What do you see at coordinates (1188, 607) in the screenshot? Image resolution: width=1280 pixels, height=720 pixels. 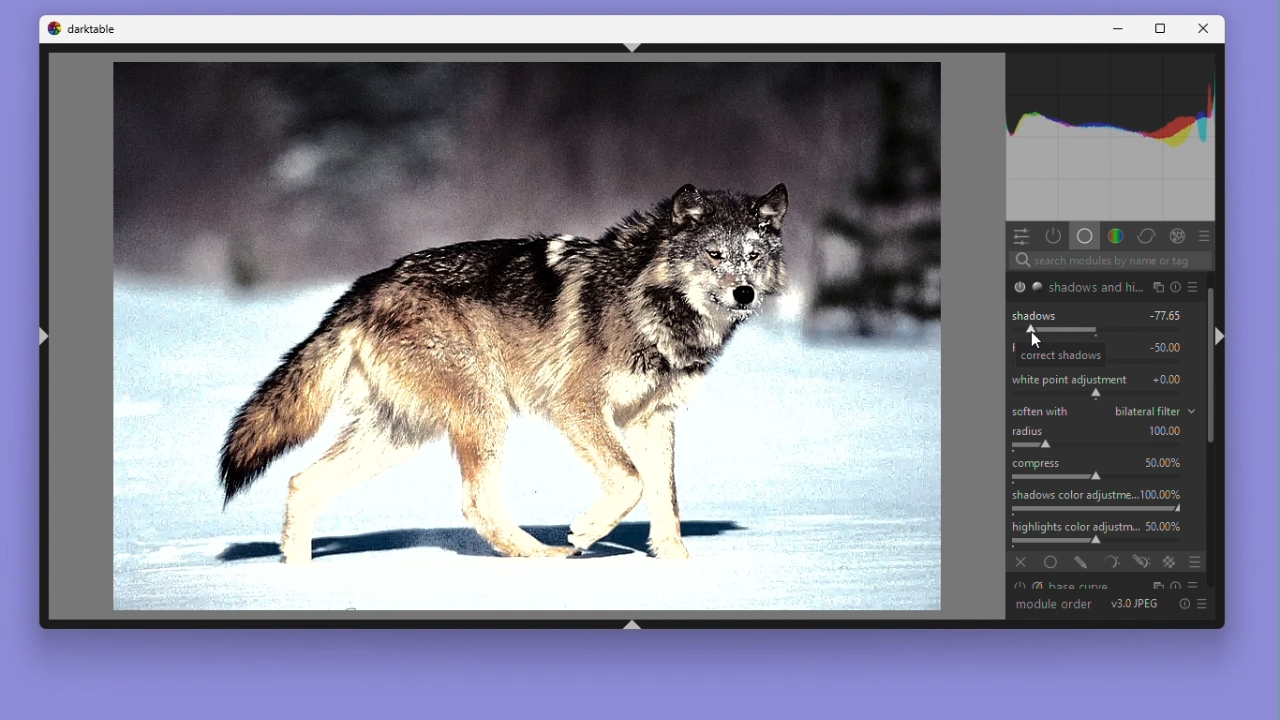 I see `Reset` at bounding box center [1188, 607].